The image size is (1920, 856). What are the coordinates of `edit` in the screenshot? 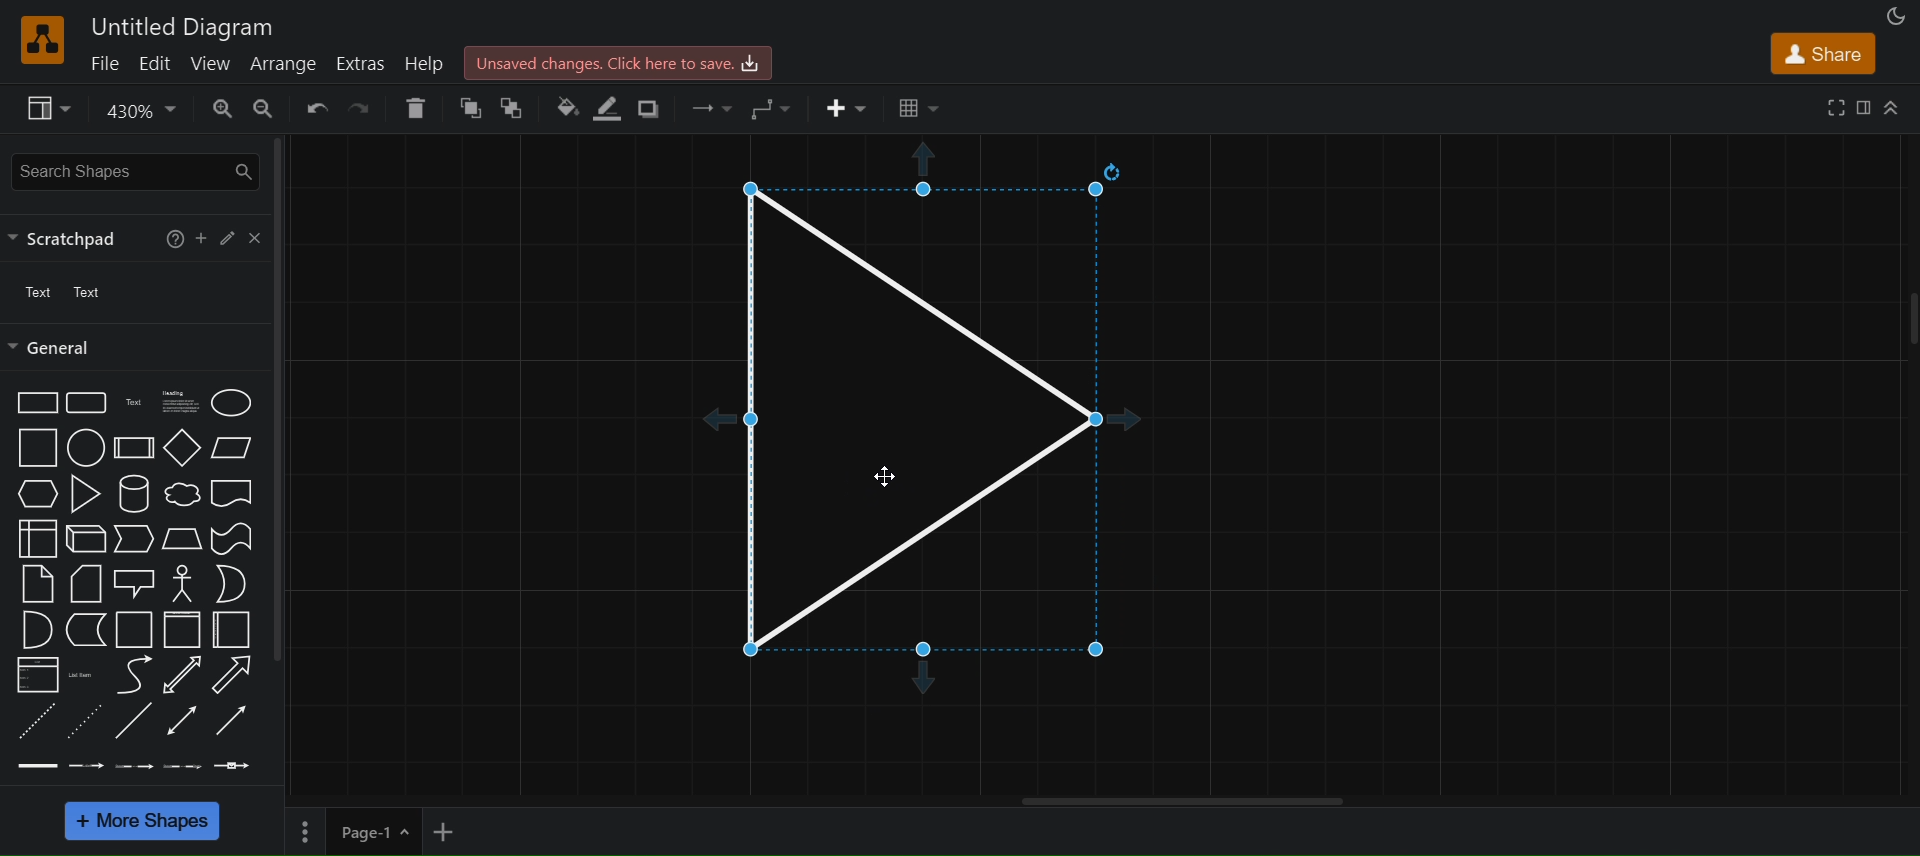 It's located at (225, 238).